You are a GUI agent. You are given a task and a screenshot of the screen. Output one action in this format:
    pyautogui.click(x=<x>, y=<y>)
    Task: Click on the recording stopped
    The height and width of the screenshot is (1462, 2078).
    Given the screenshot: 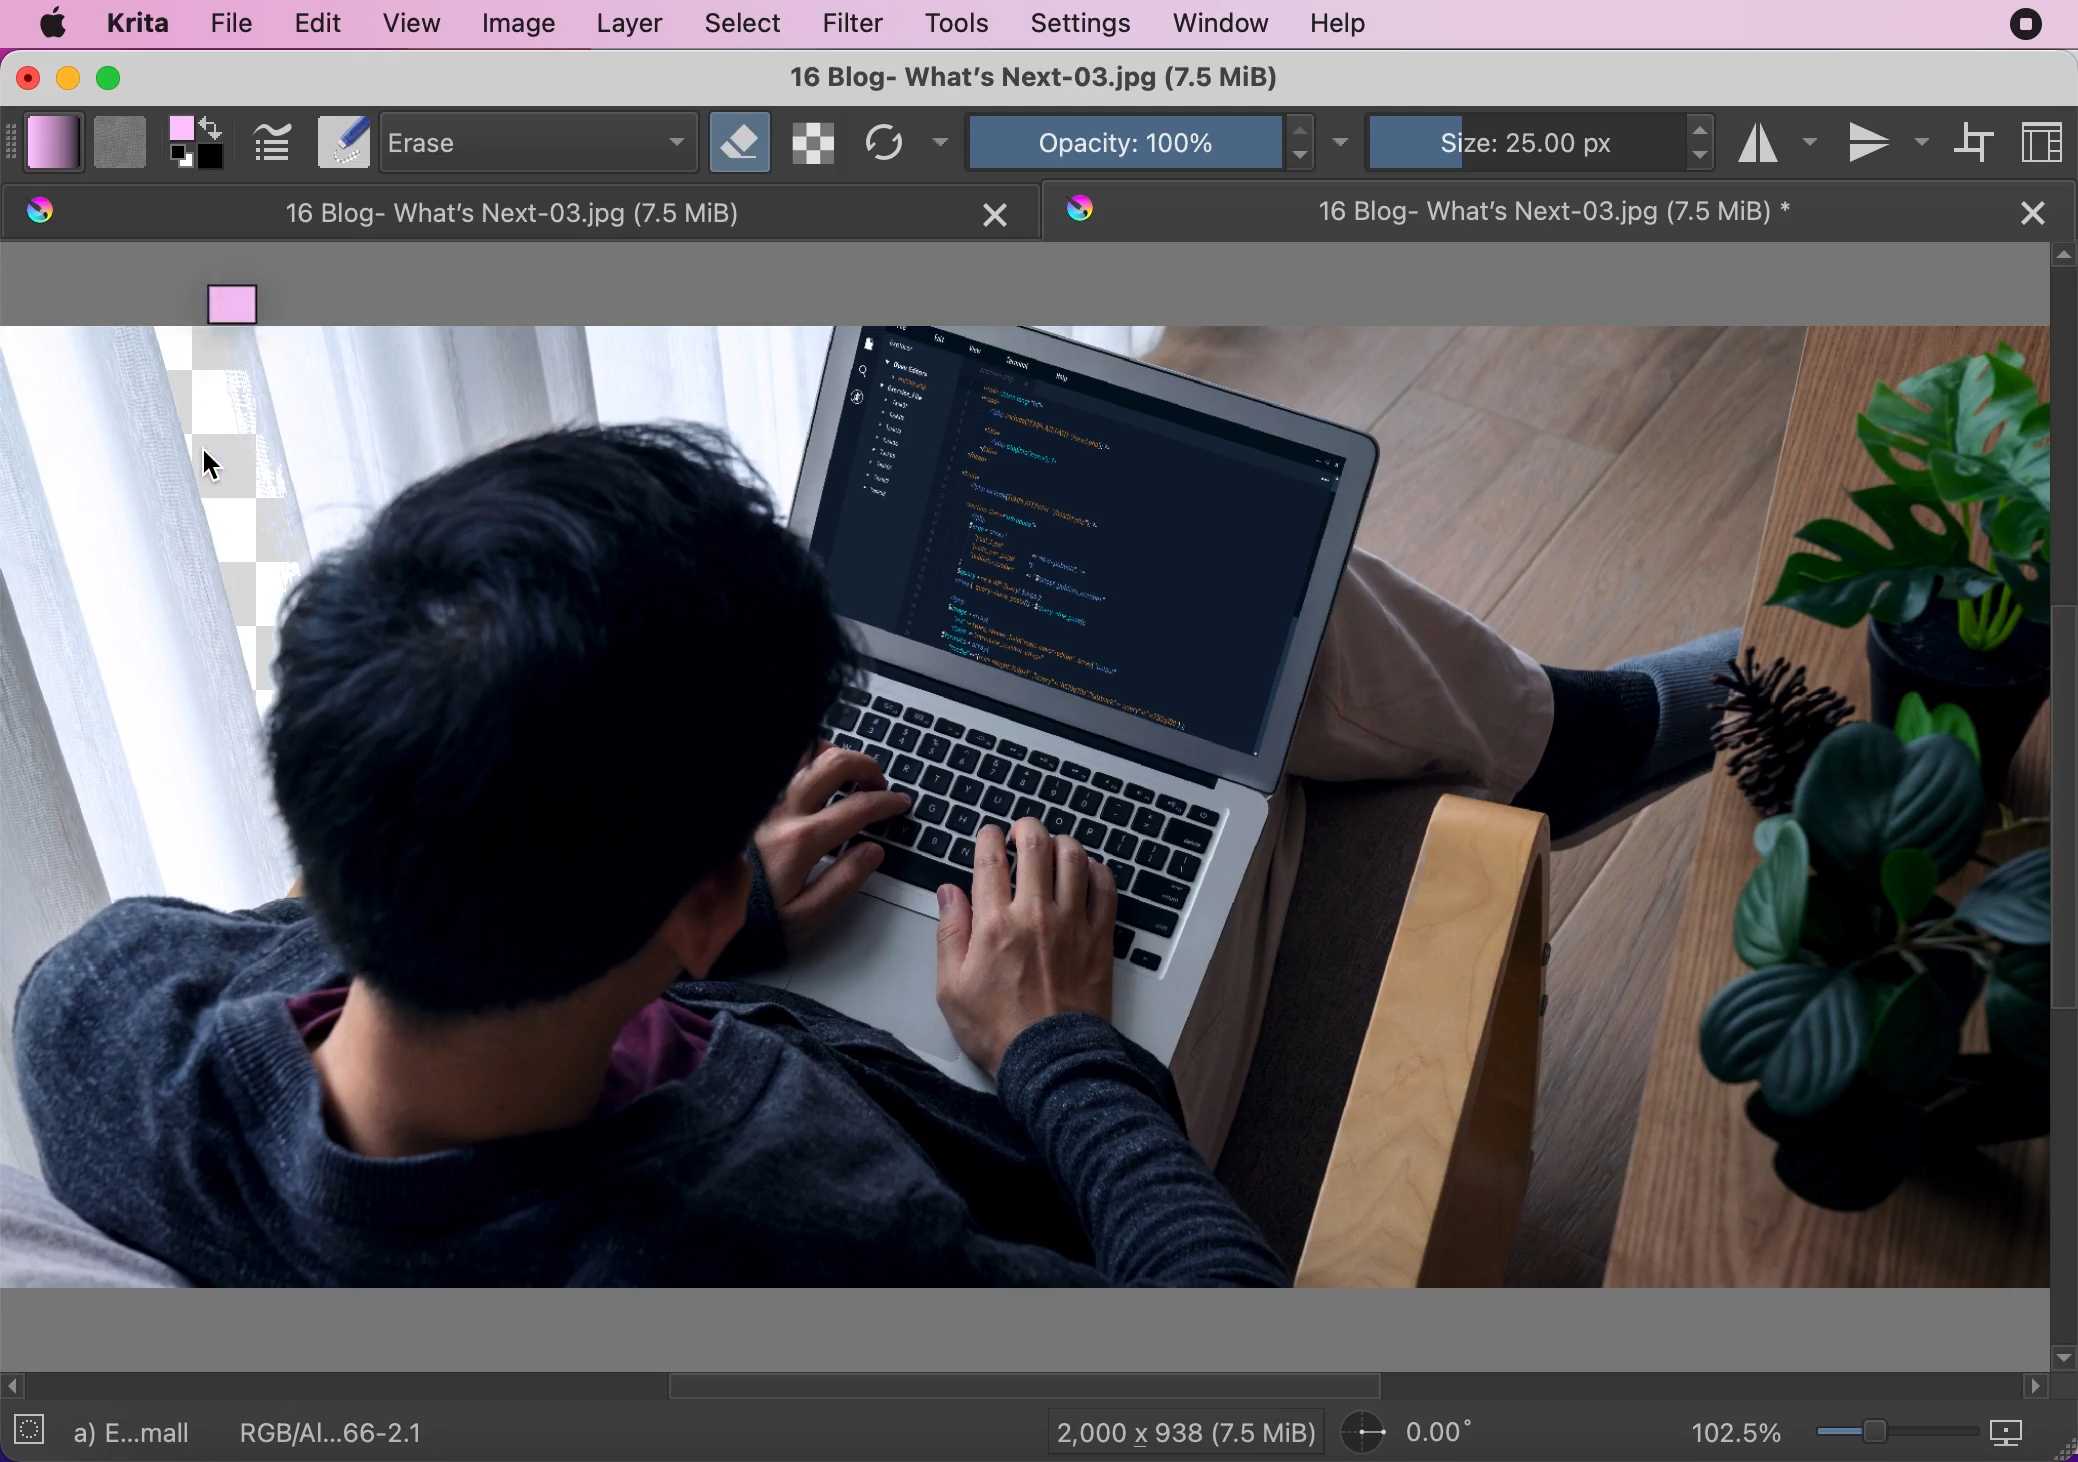 What is the action you would take?
    pyautogui.click(x=2029, y=24)
    